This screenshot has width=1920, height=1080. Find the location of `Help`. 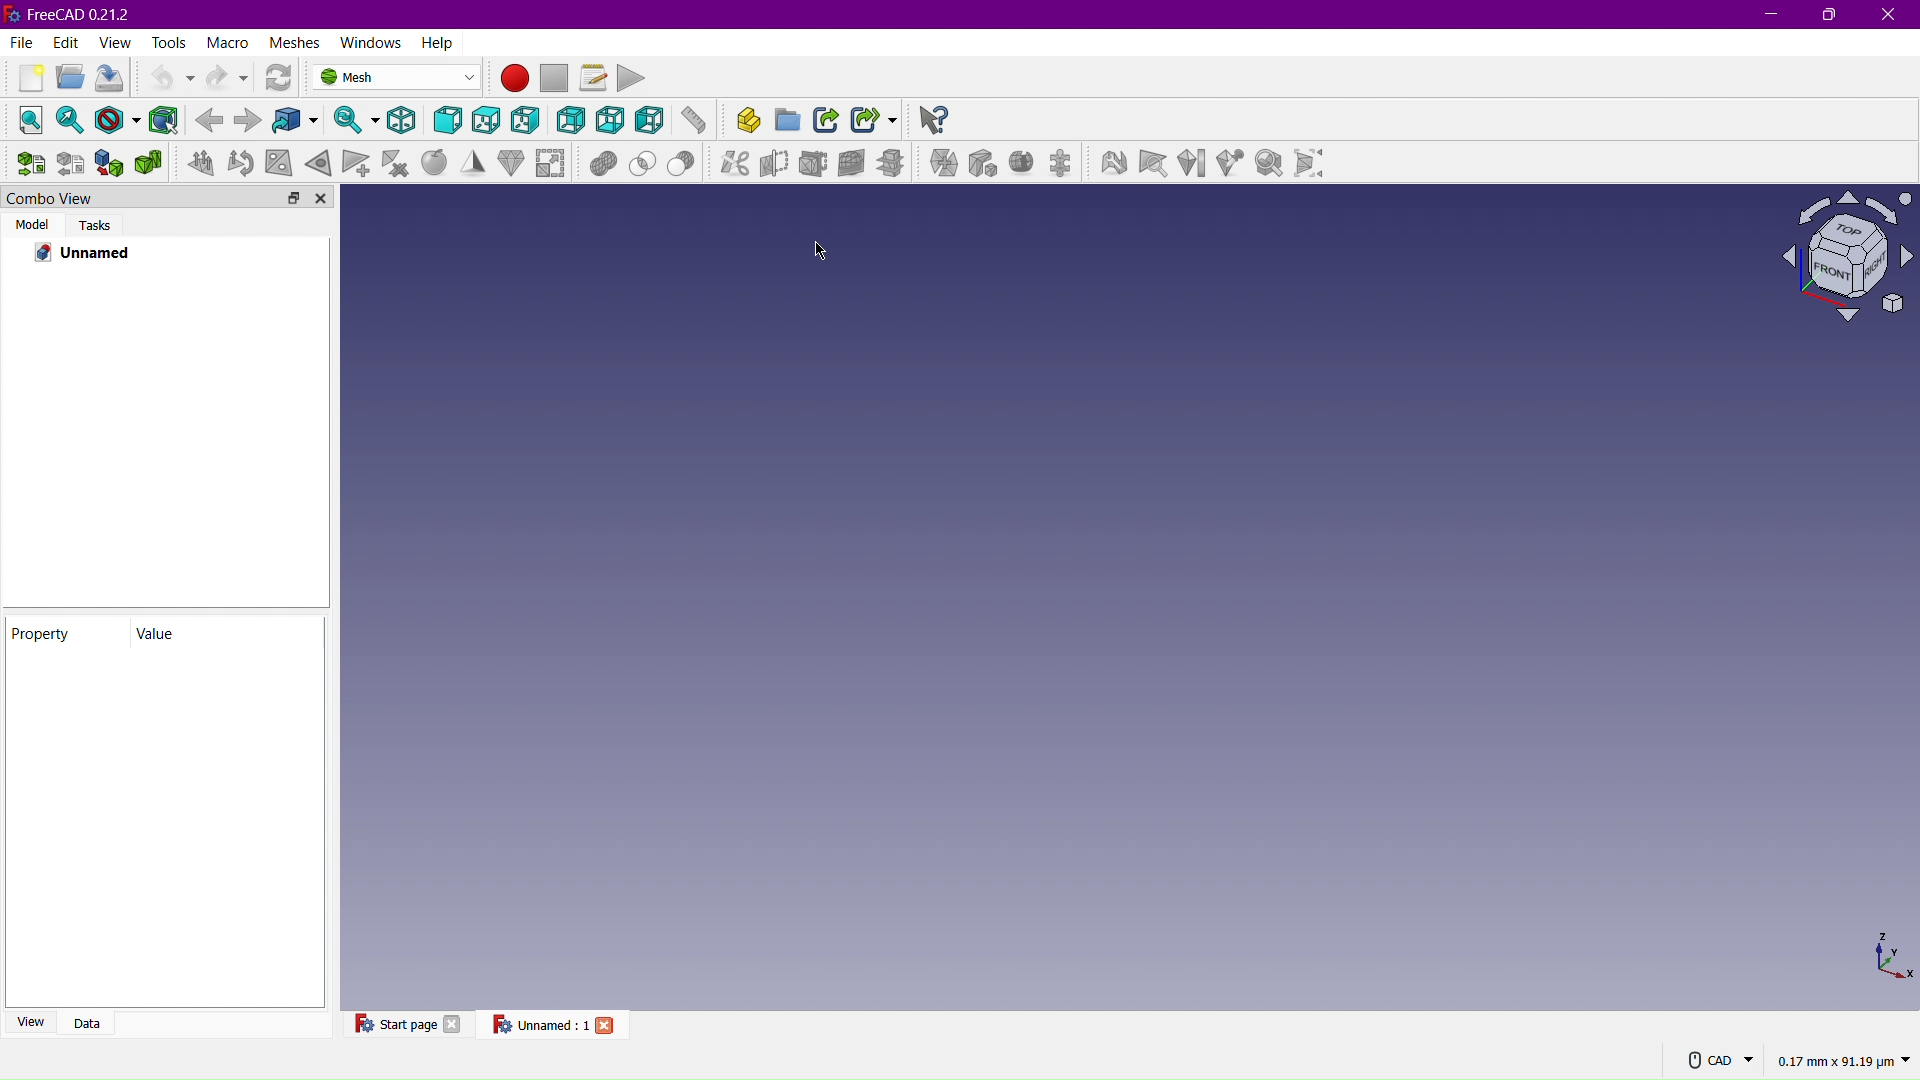

Help is located at coordinates (437, 42).